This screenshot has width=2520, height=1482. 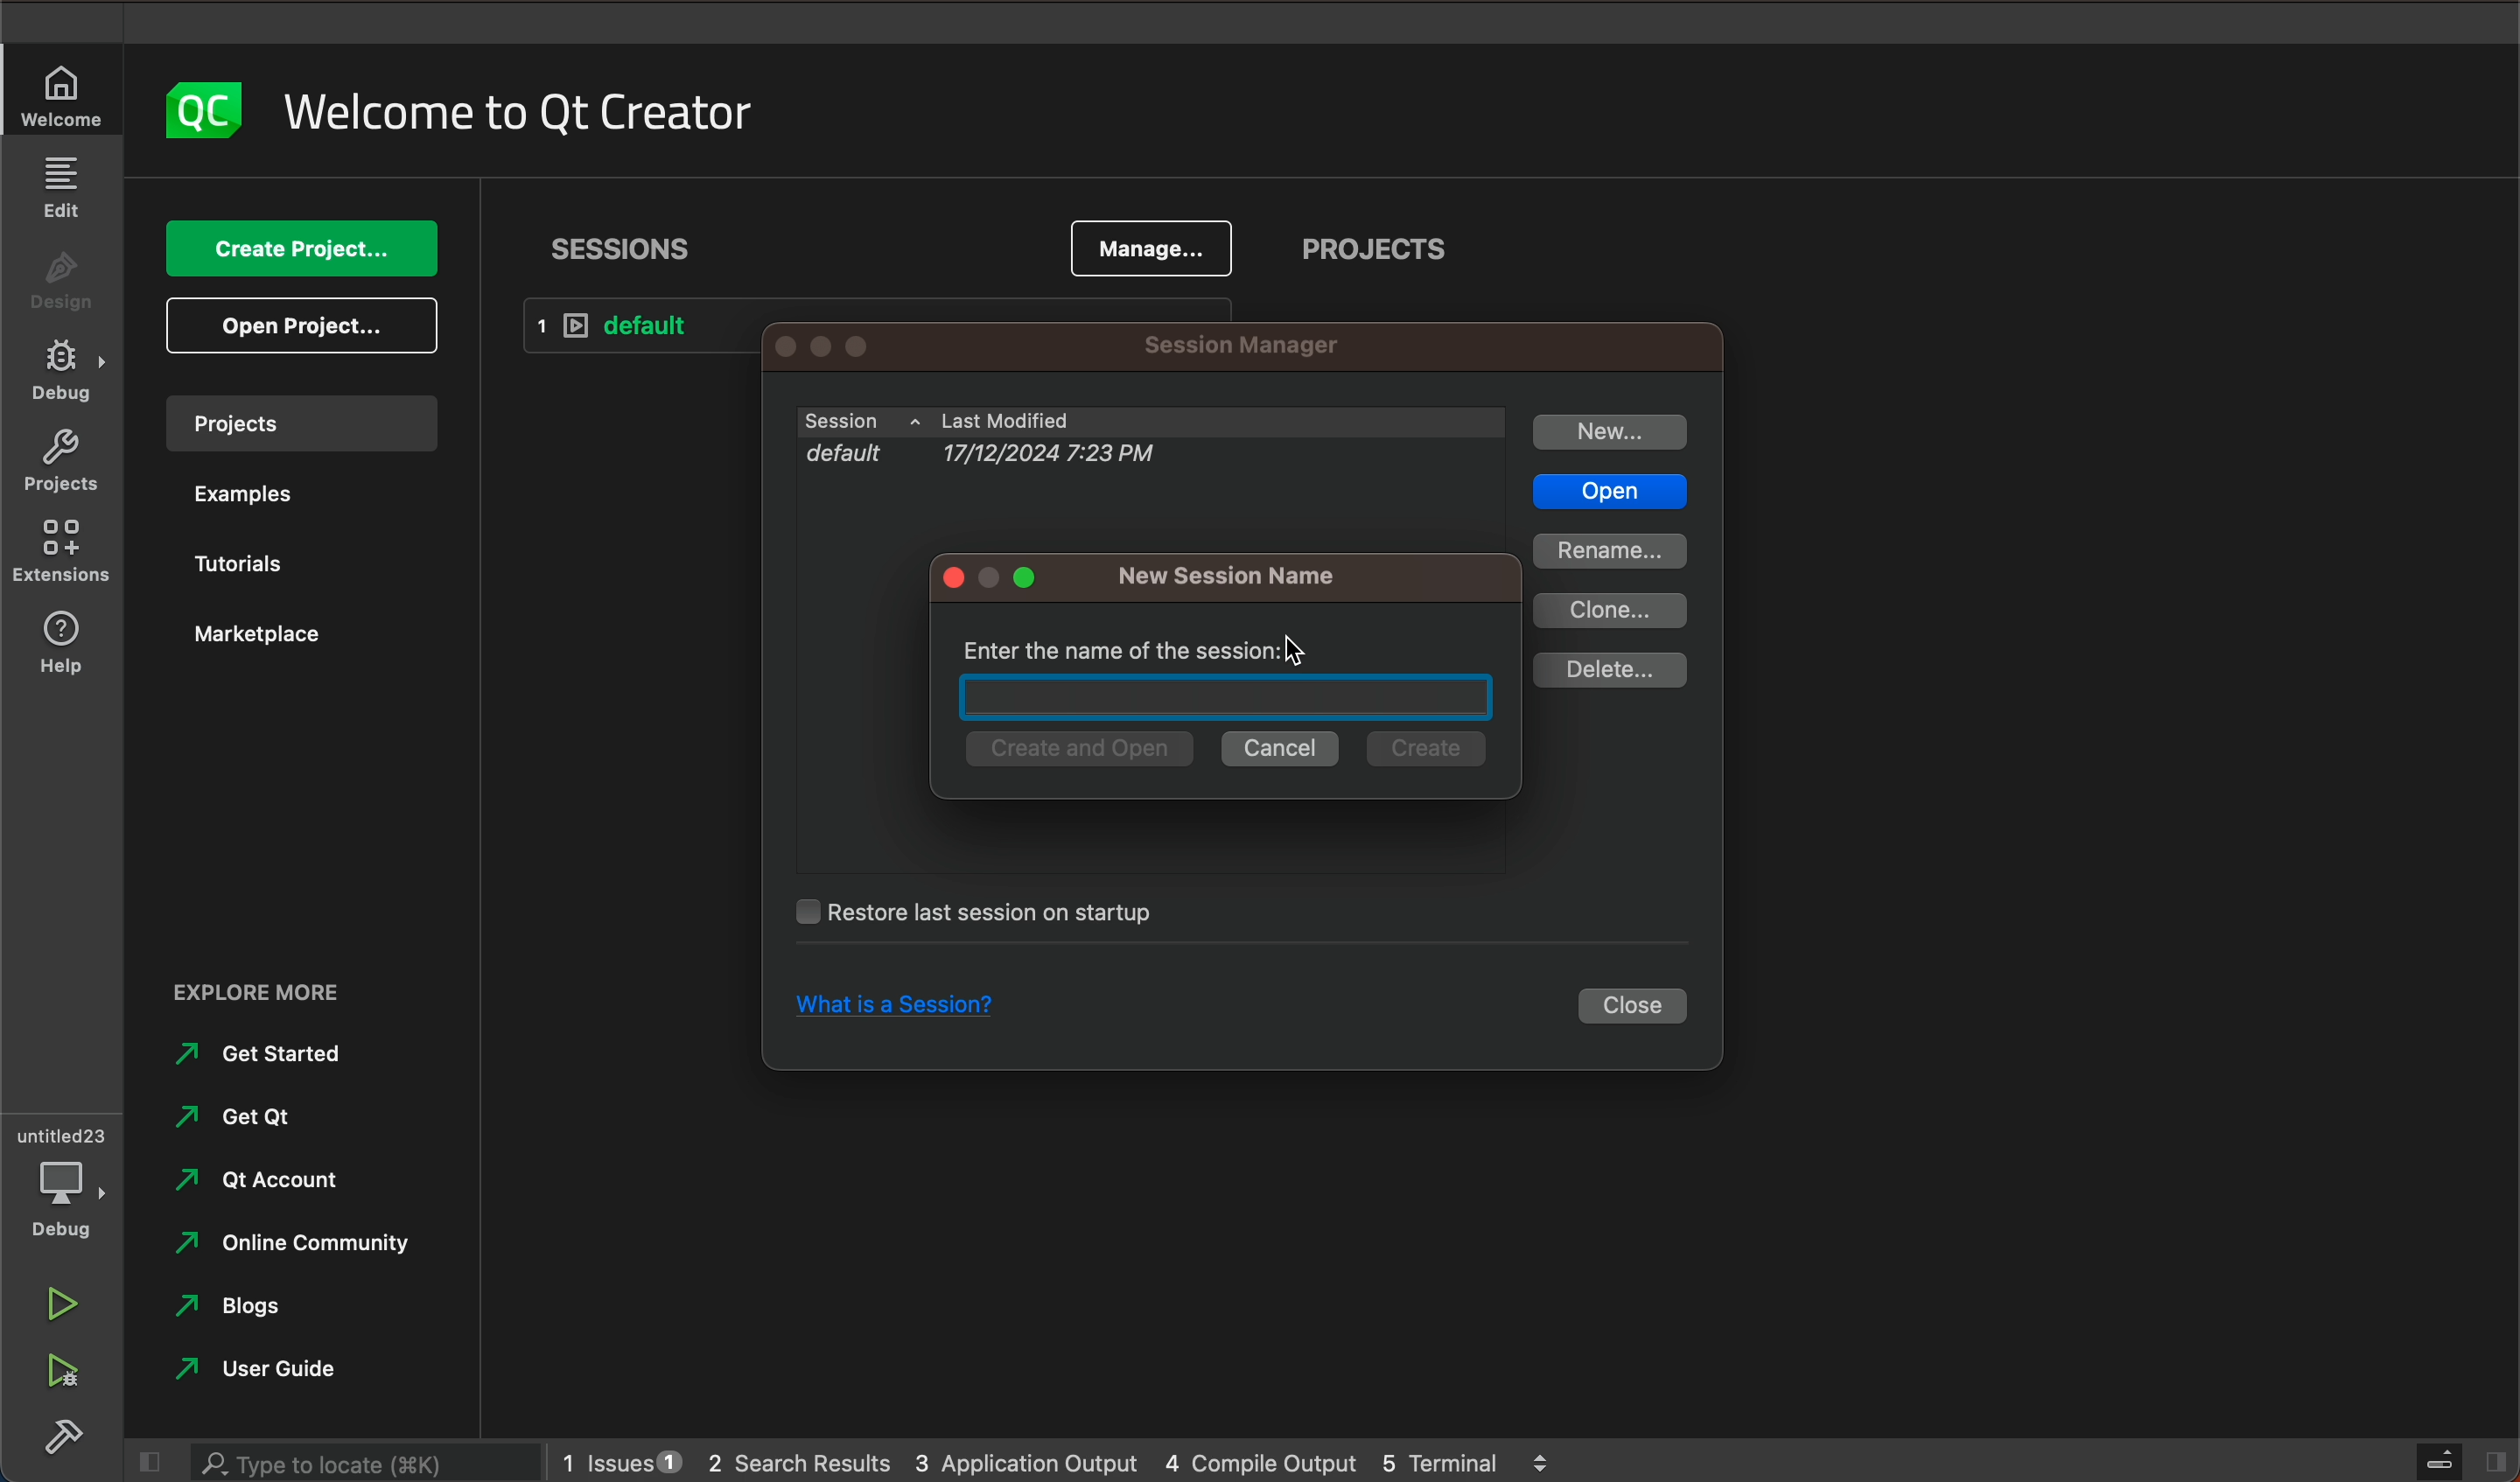 I want to click on cursor, so click(x=1297, y=650).